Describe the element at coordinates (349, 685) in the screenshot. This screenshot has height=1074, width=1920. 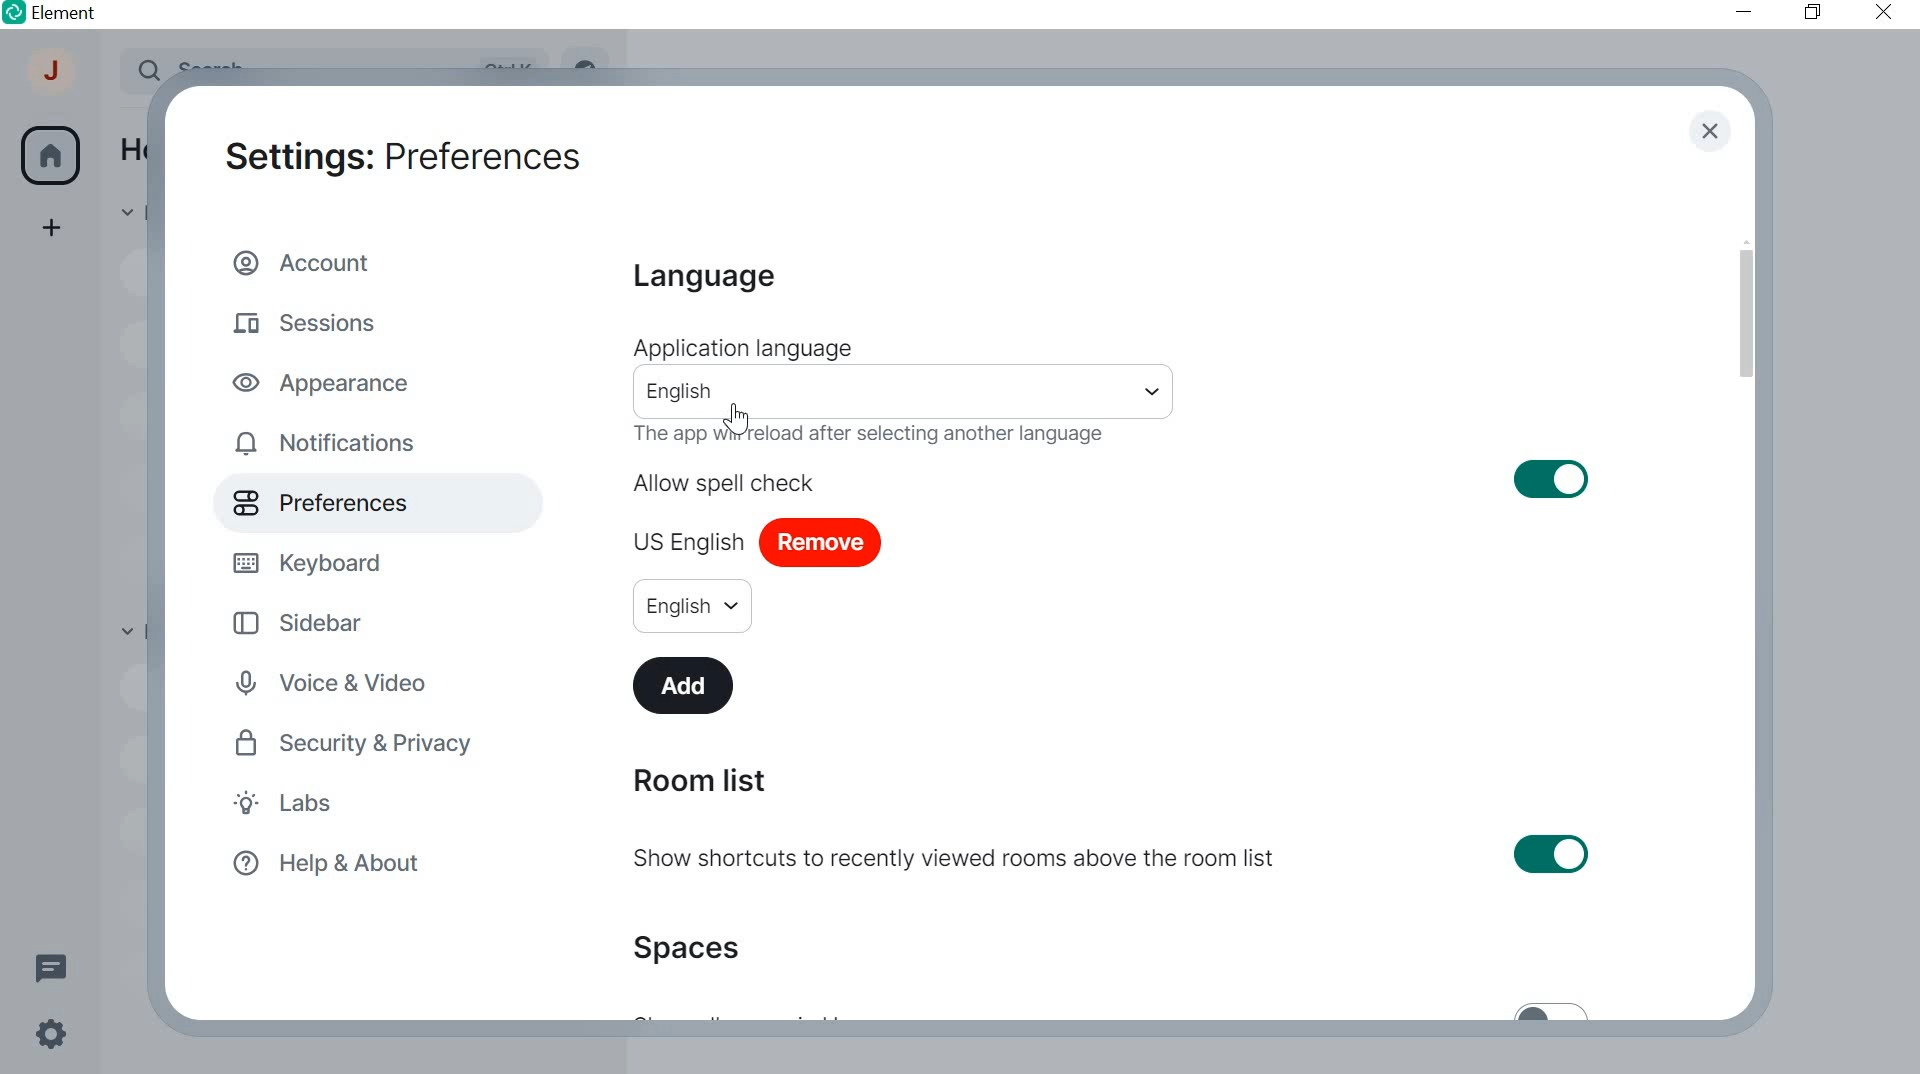
I see `VIDEO & VIDEO` at that location.